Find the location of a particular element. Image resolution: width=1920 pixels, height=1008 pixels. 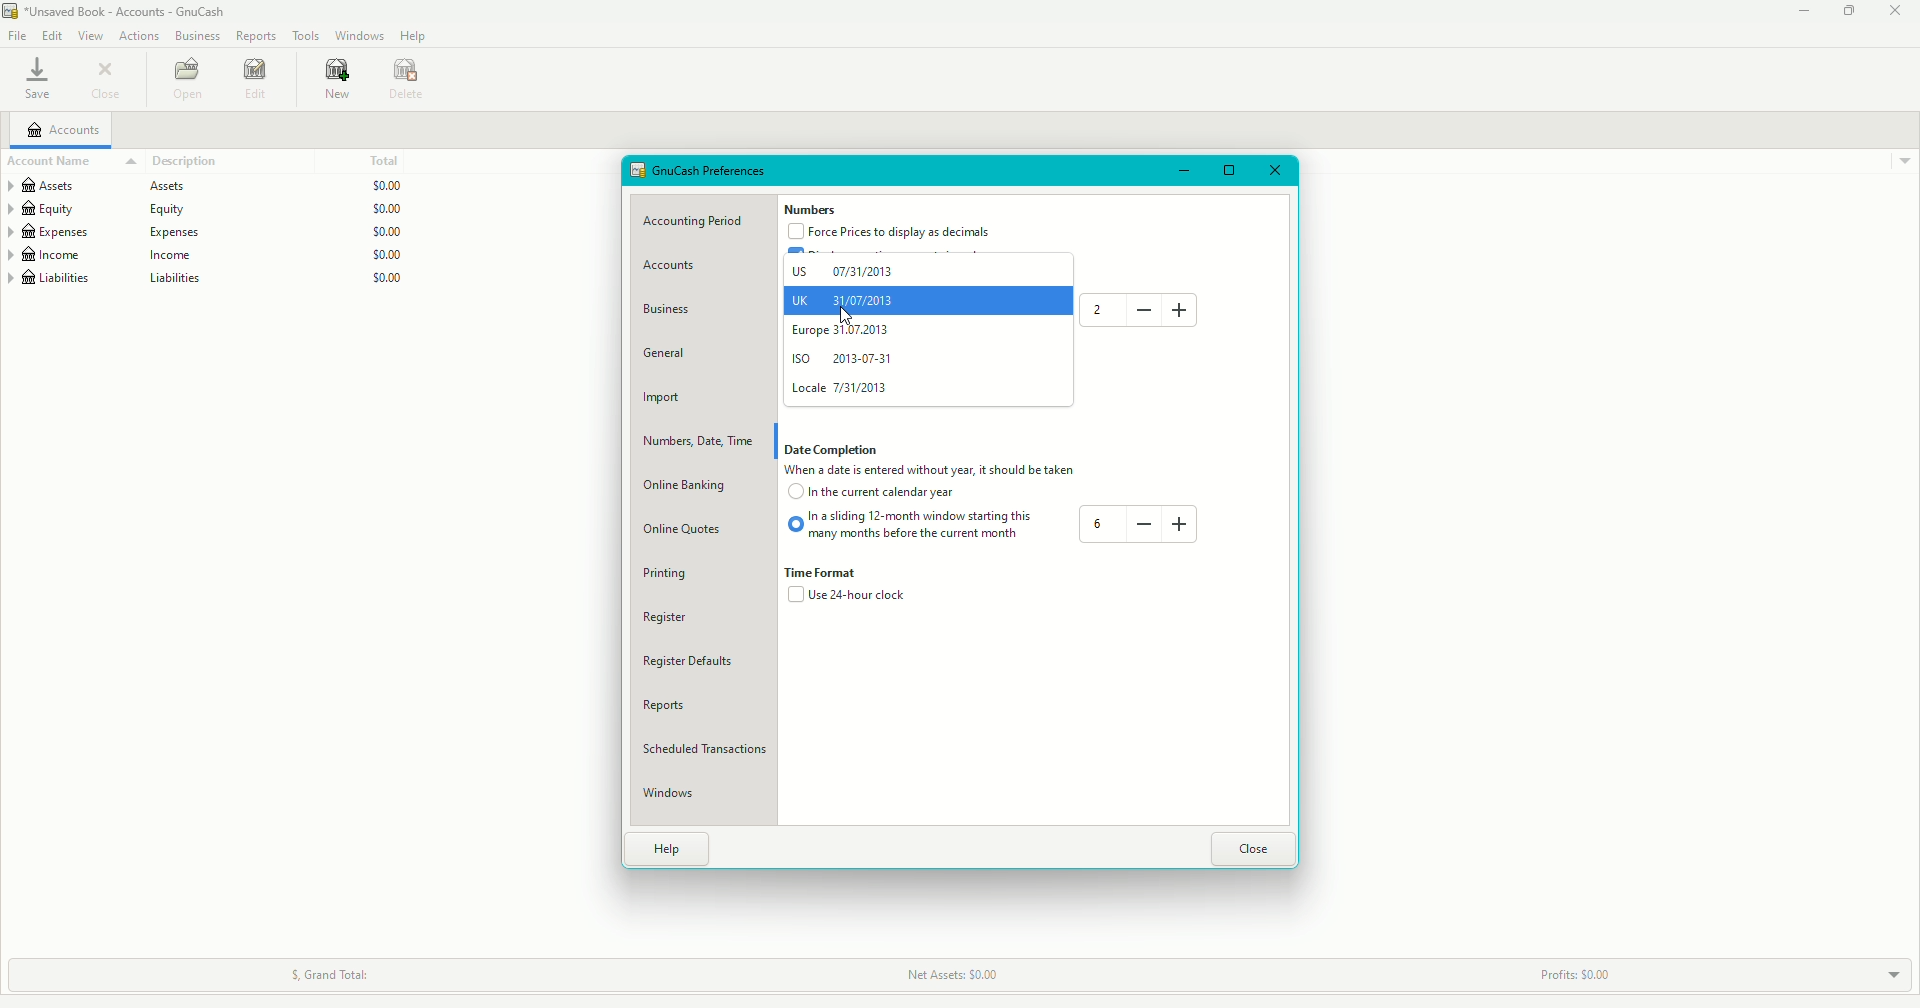

GnuCash Properties is located at coordinates (710, 172).